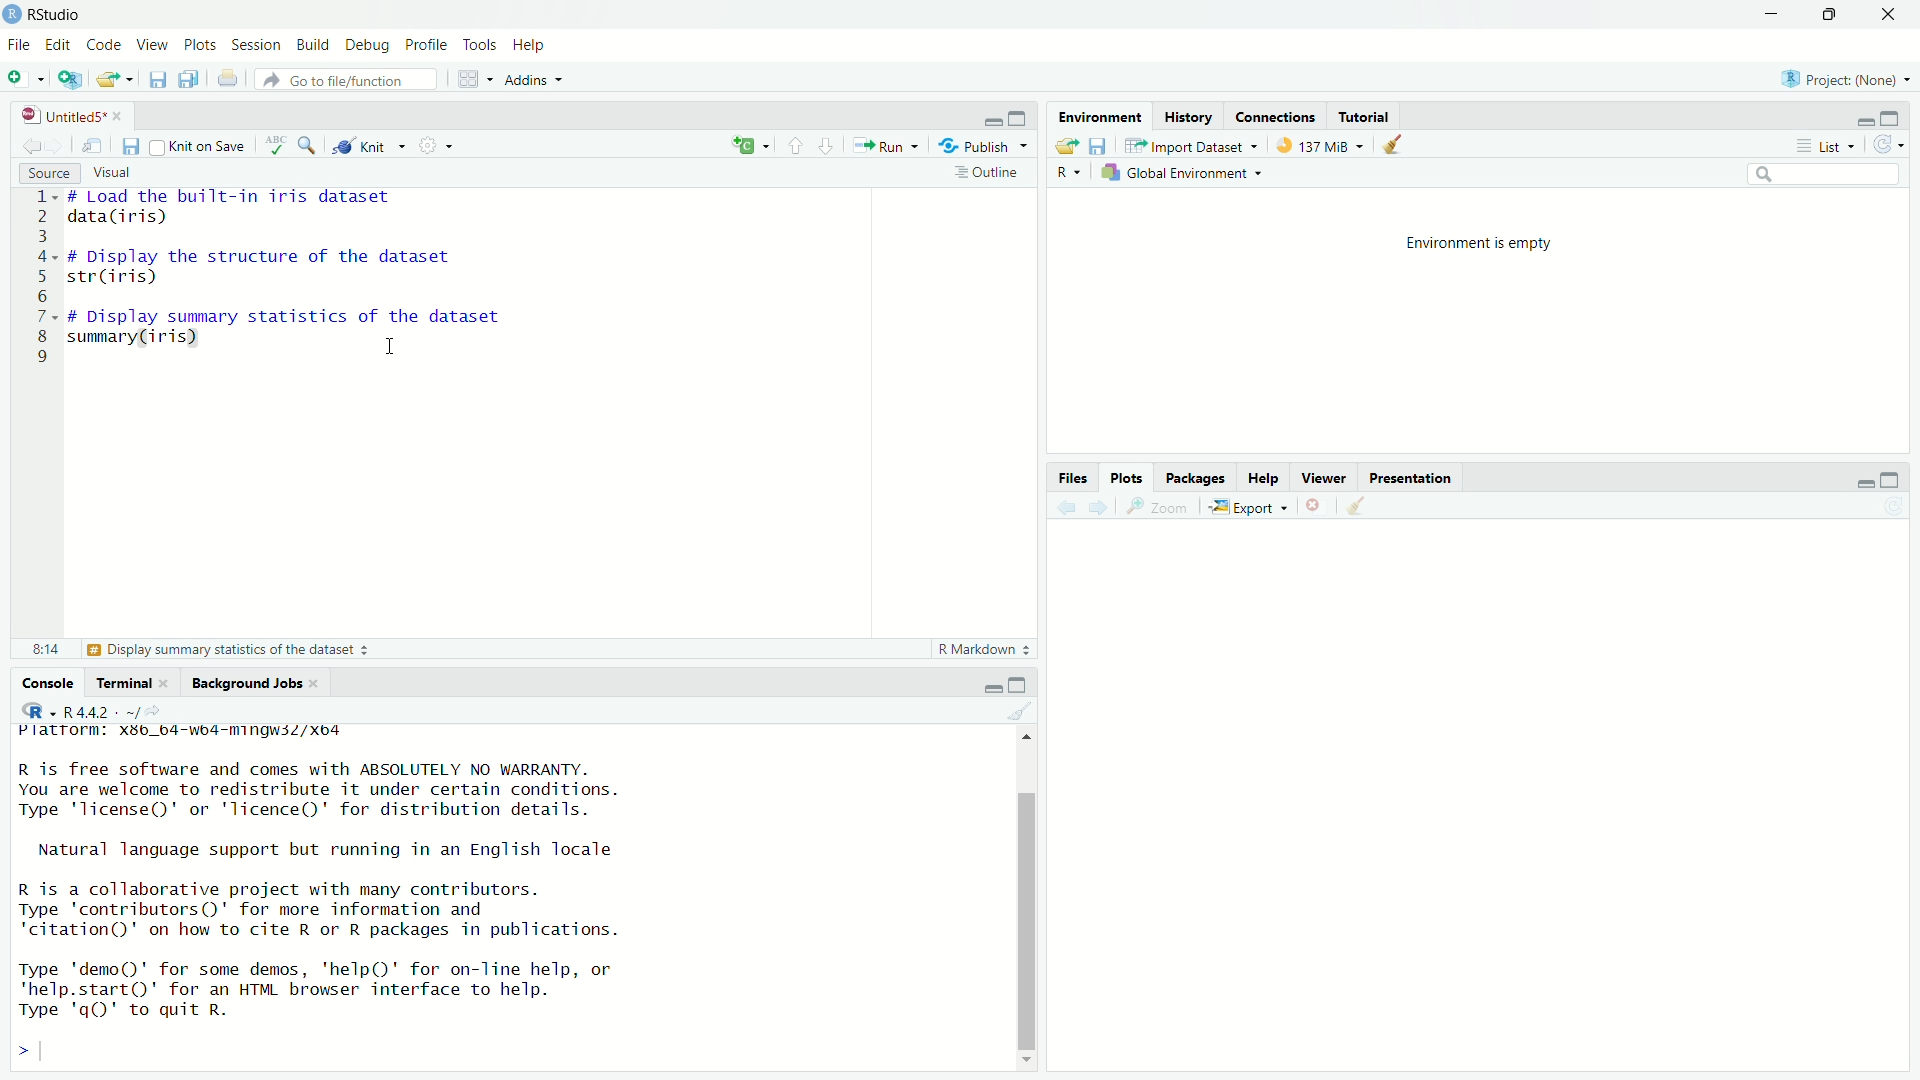 This screenshot has height=1080, width=1920. Describe the element at coordinates (429, 44) in the screenshot. I see `Profile` at that location.